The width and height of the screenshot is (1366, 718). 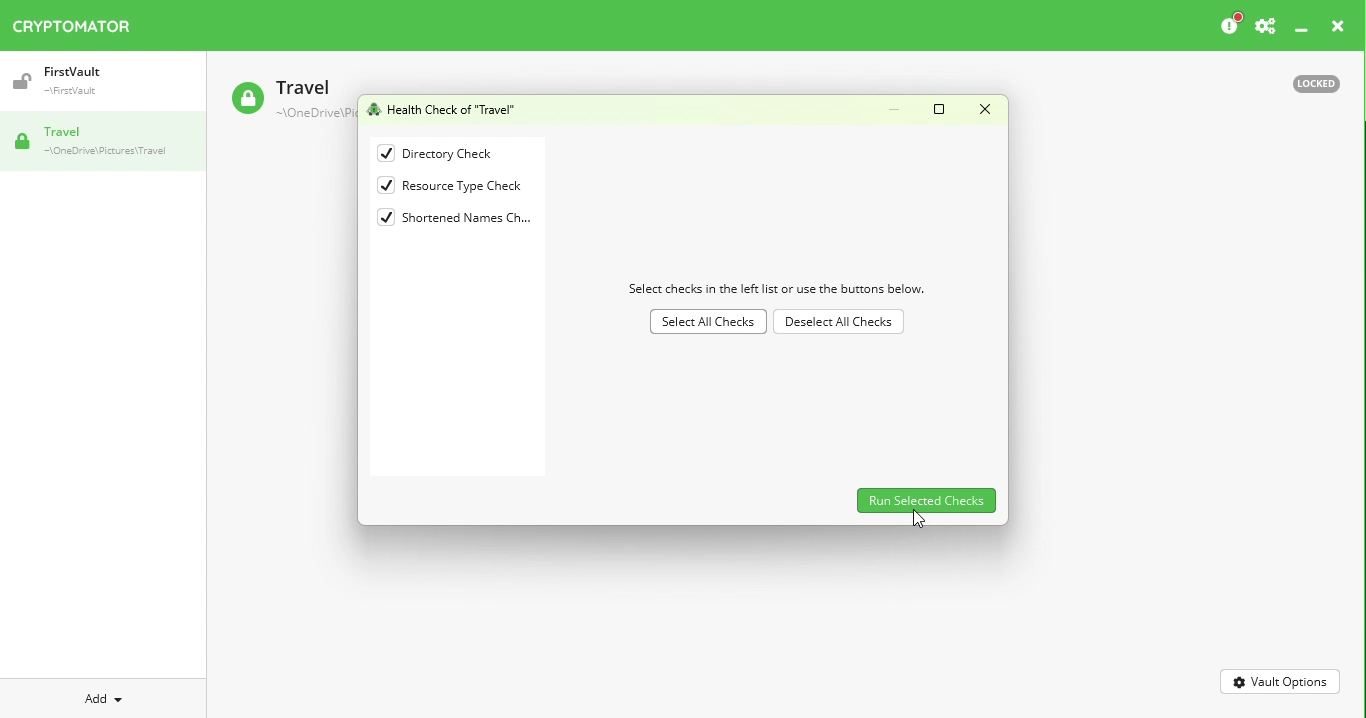 What do you see at coordinates (474, 217) in the screenshot?
I see `Shortened names checks` at bounding box center [474, 217].